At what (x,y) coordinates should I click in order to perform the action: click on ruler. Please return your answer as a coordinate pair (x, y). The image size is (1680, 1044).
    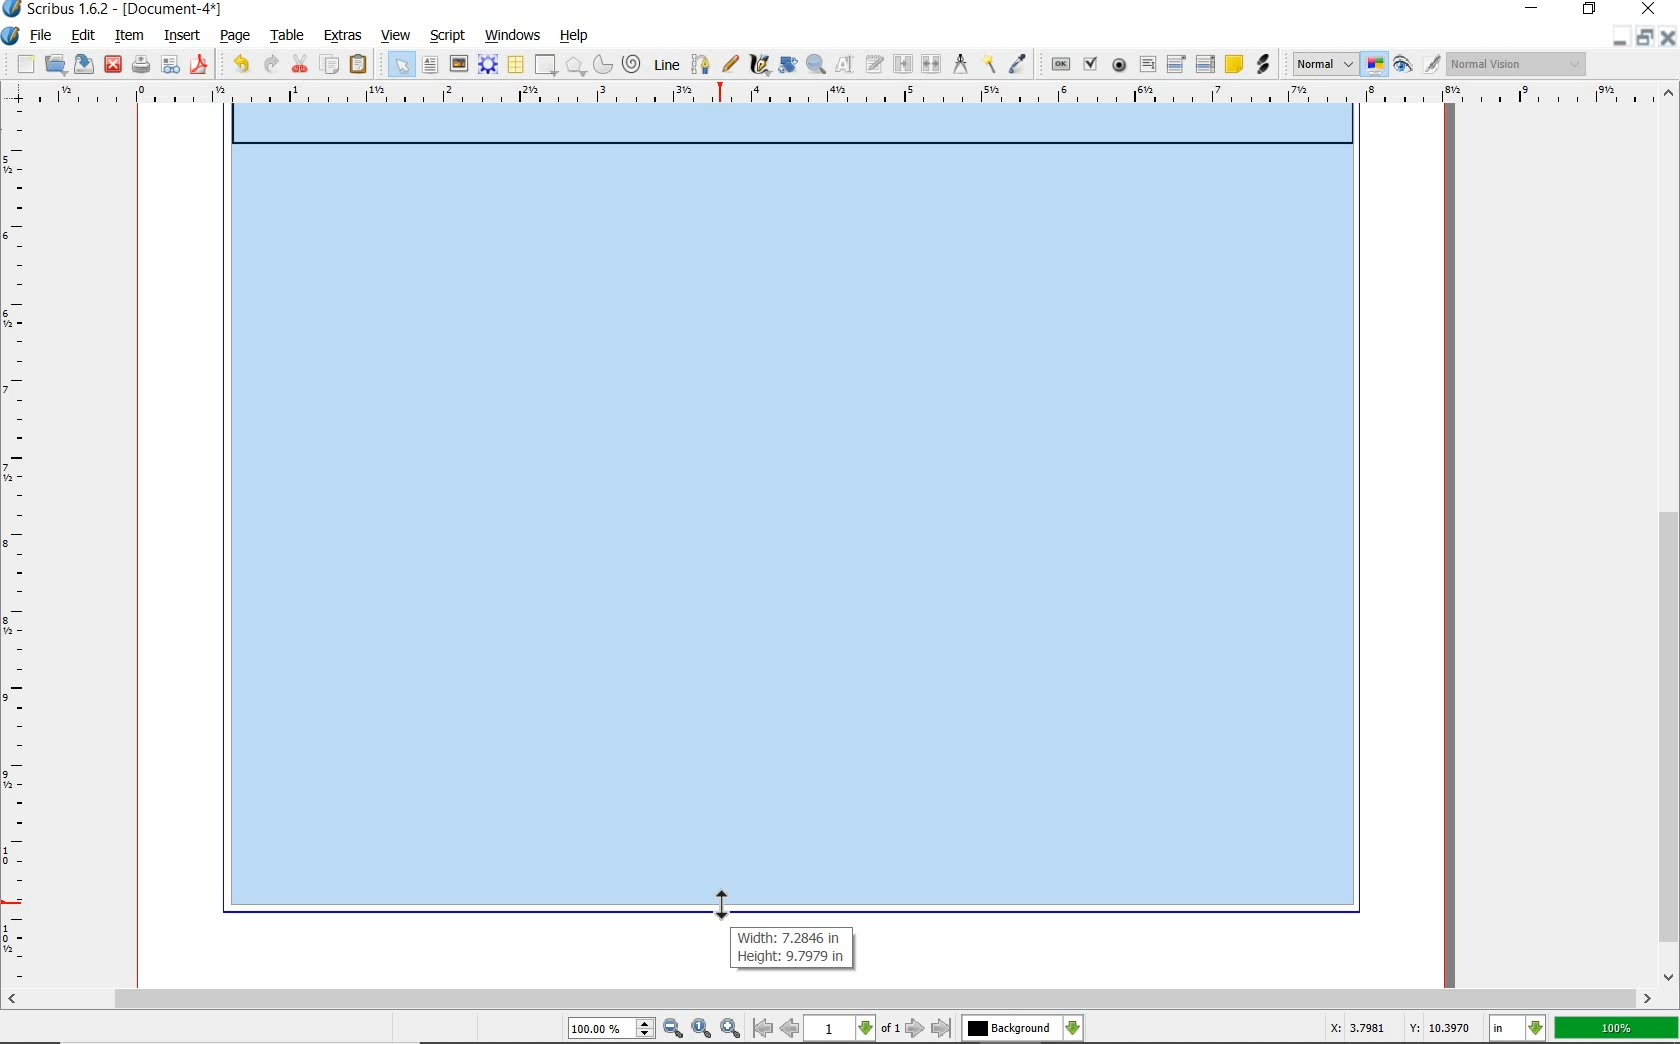
    Looking at the image, I should click on (843, 95).